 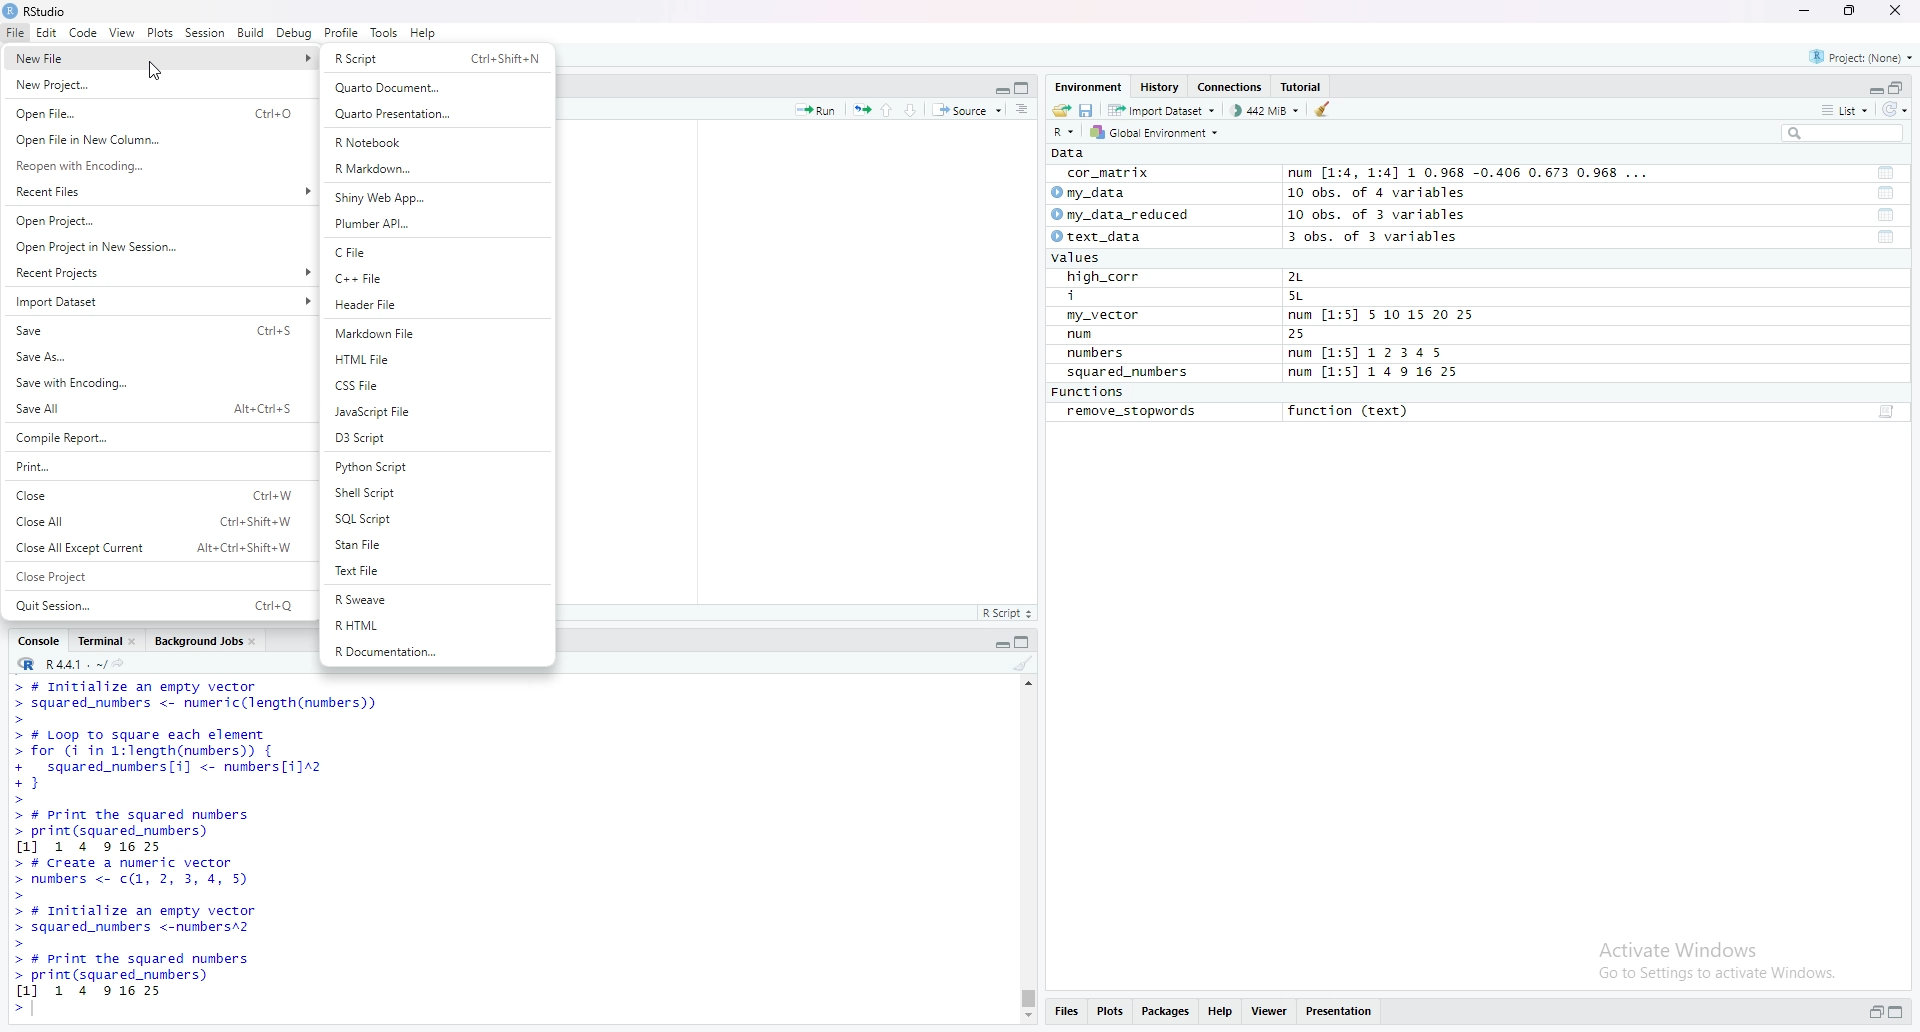 I want to click on Maximize, so click(x=1851, y=10).